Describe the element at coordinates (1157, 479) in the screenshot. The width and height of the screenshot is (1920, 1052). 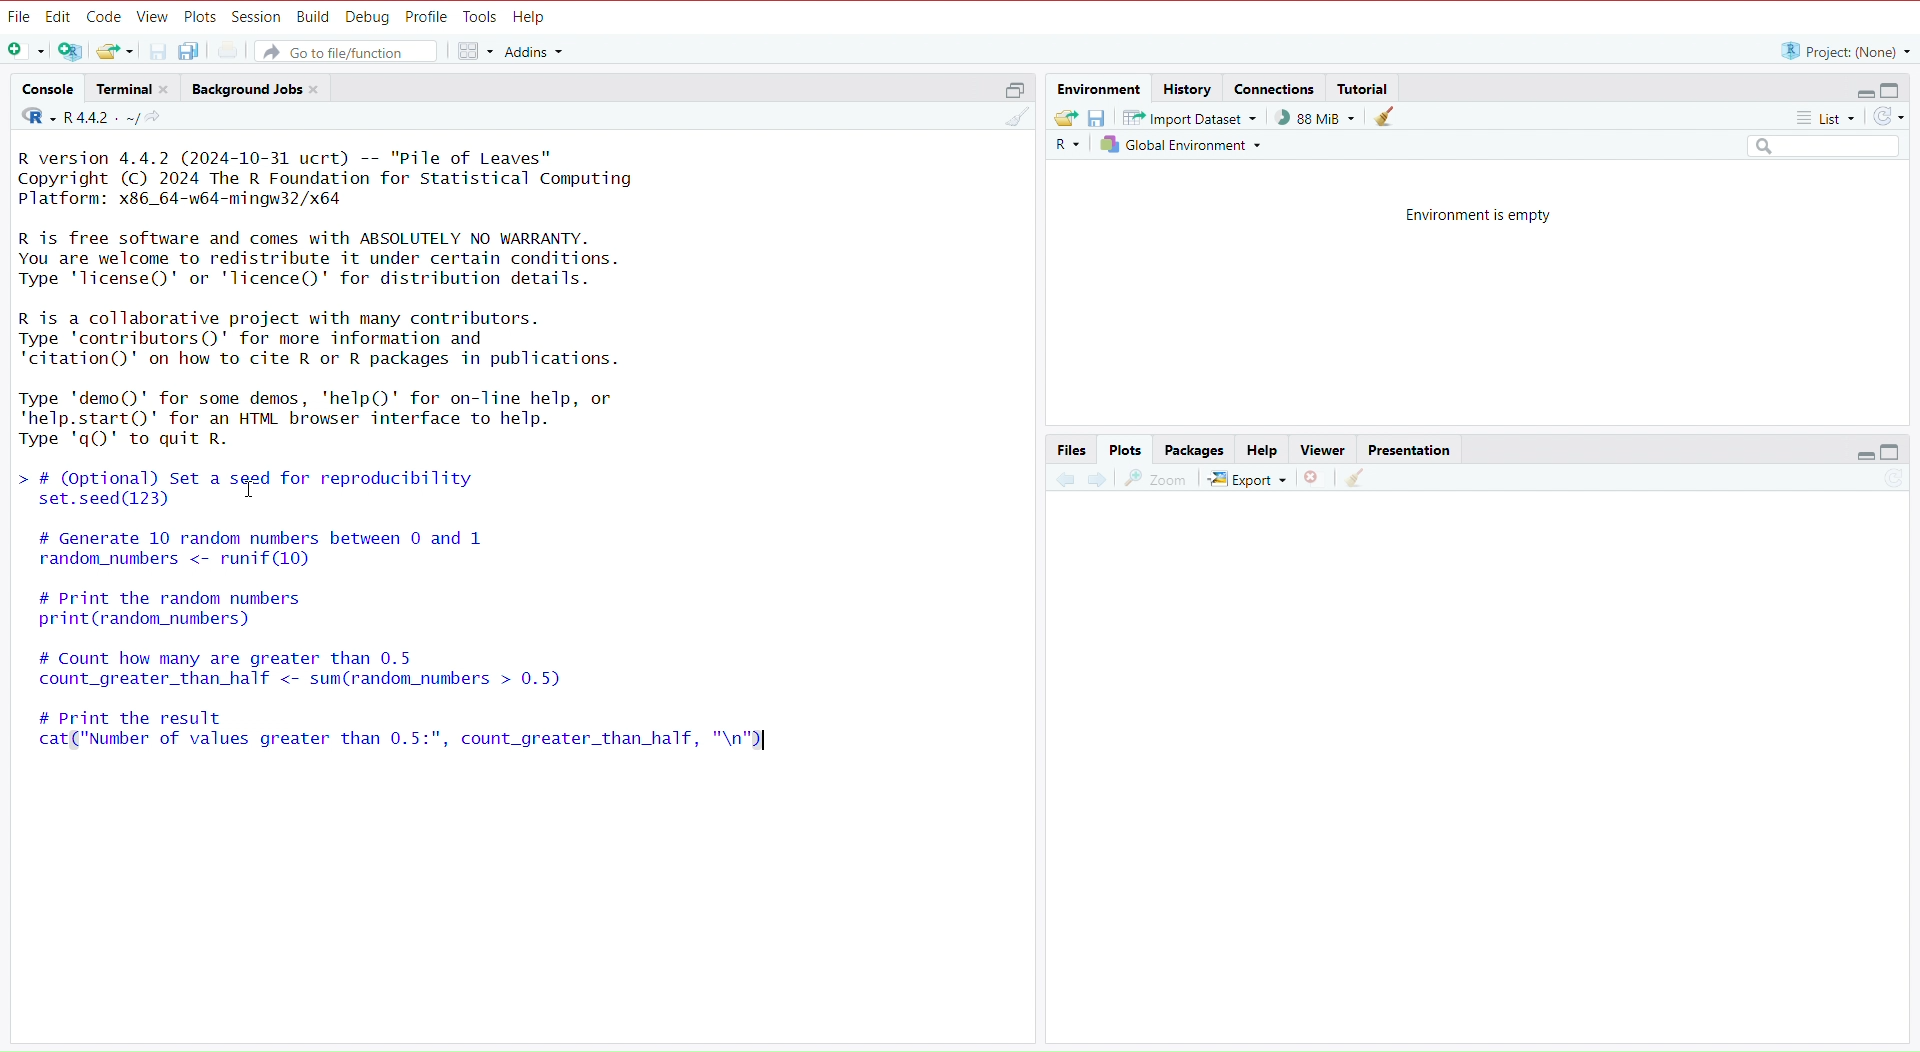
I see `Zoom` at that location.